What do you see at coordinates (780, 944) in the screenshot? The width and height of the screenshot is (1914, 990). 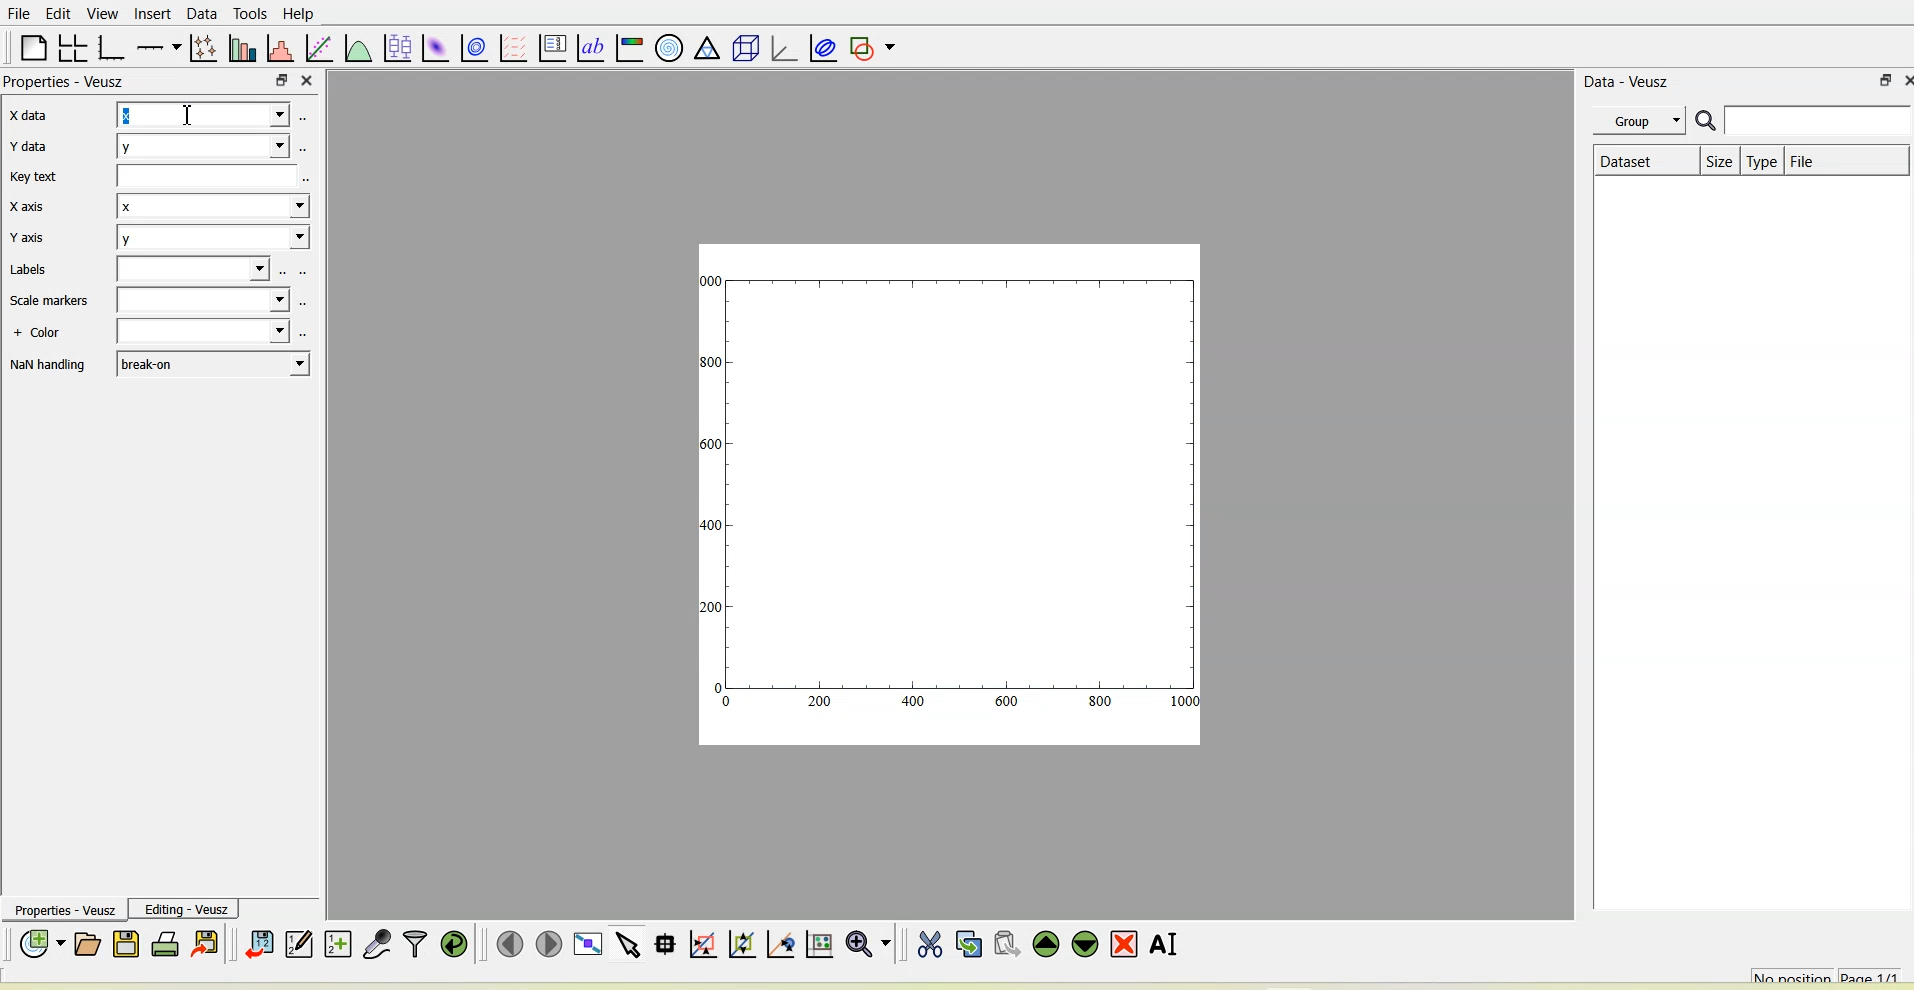 I see `Click to recenter graph axes` at bounding box center [780, 944].